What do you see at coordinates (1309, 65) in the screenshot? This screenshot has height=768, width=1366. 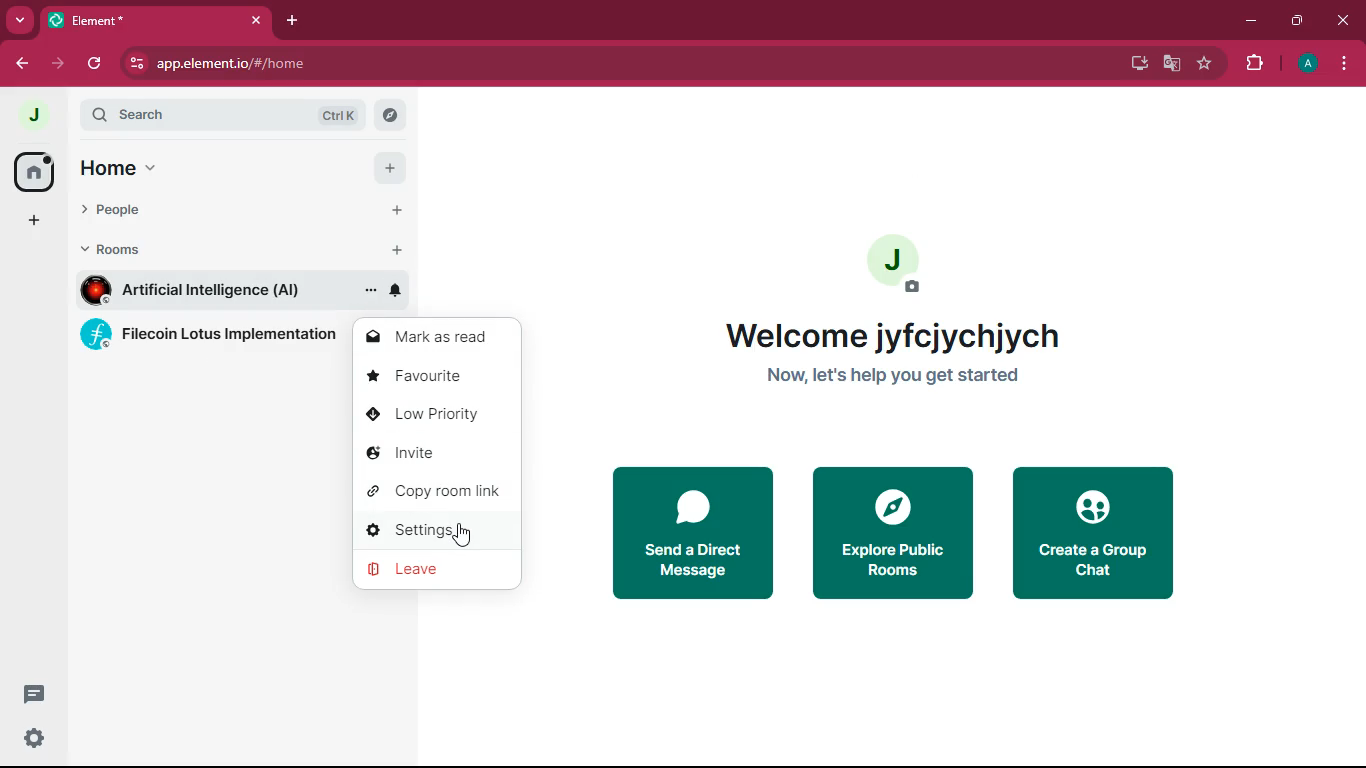 I see `profile` at bounding box center [1309, 65].